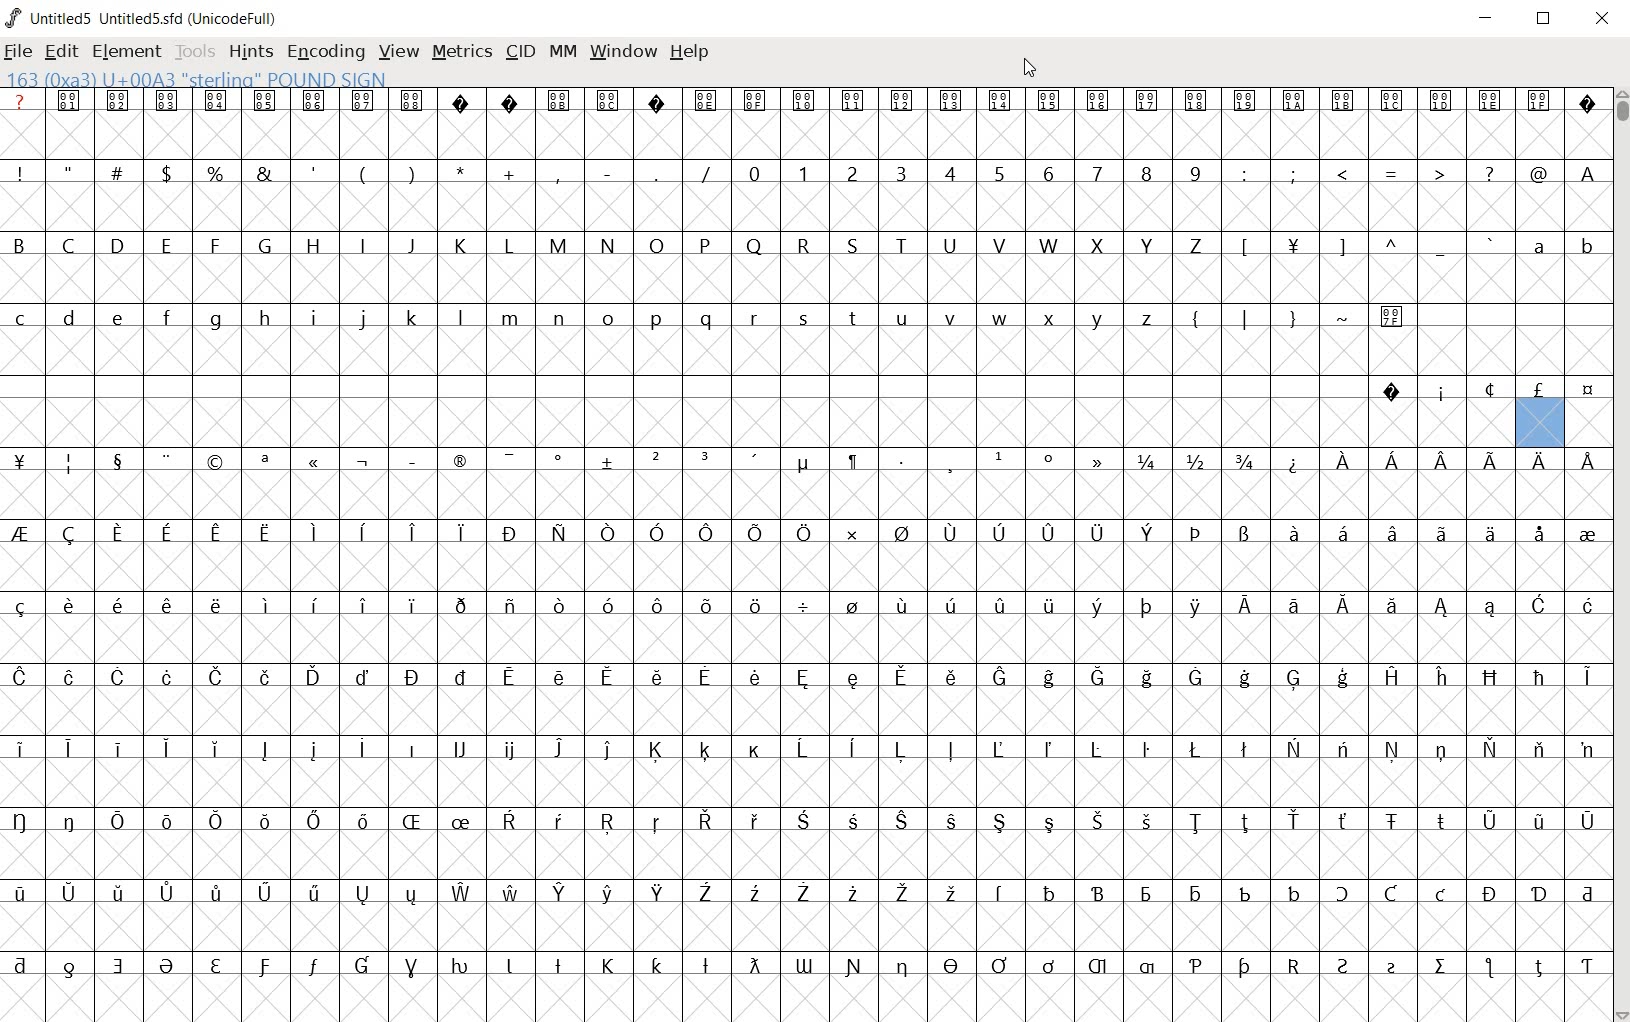 This screenshot has height=1022, width=1630. Describe the element at coordinates (605, 894) in the screenshot. I see `Symbol` at that location.